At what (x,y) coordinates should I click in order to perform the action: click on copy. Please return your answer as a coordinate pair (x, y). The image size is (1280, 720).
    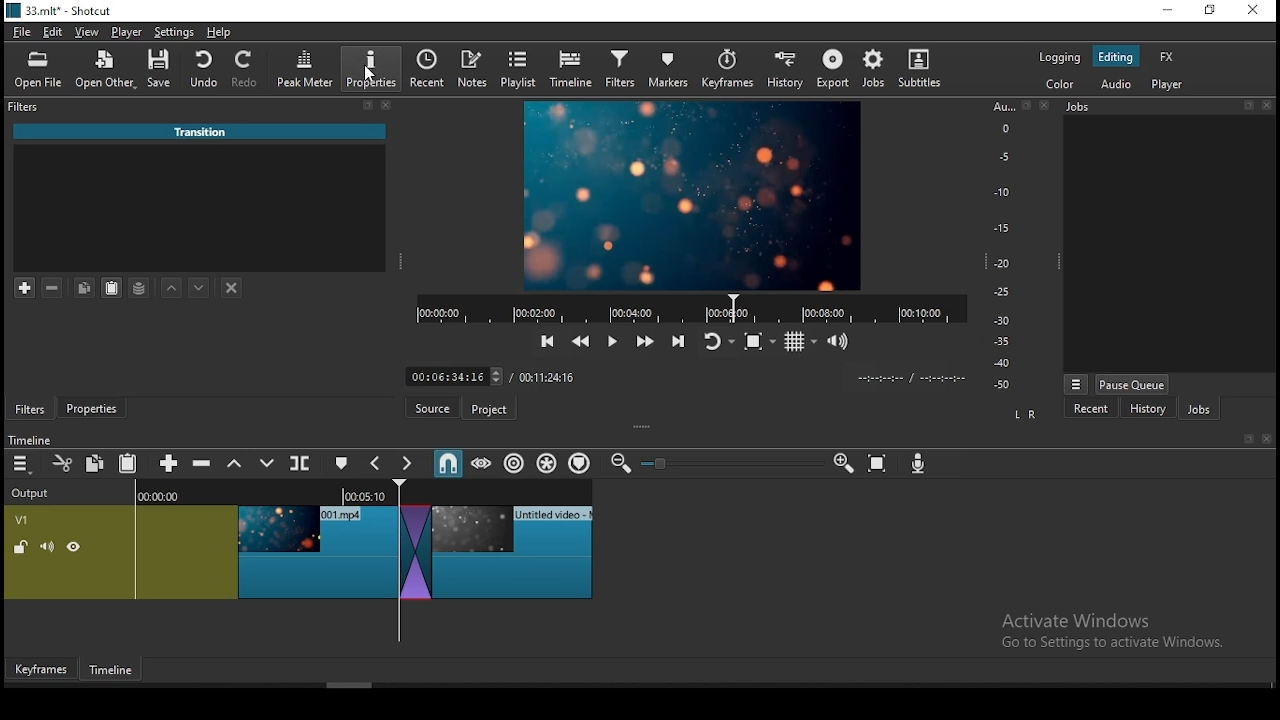
    Looking at the image, I should click on (98, 463).